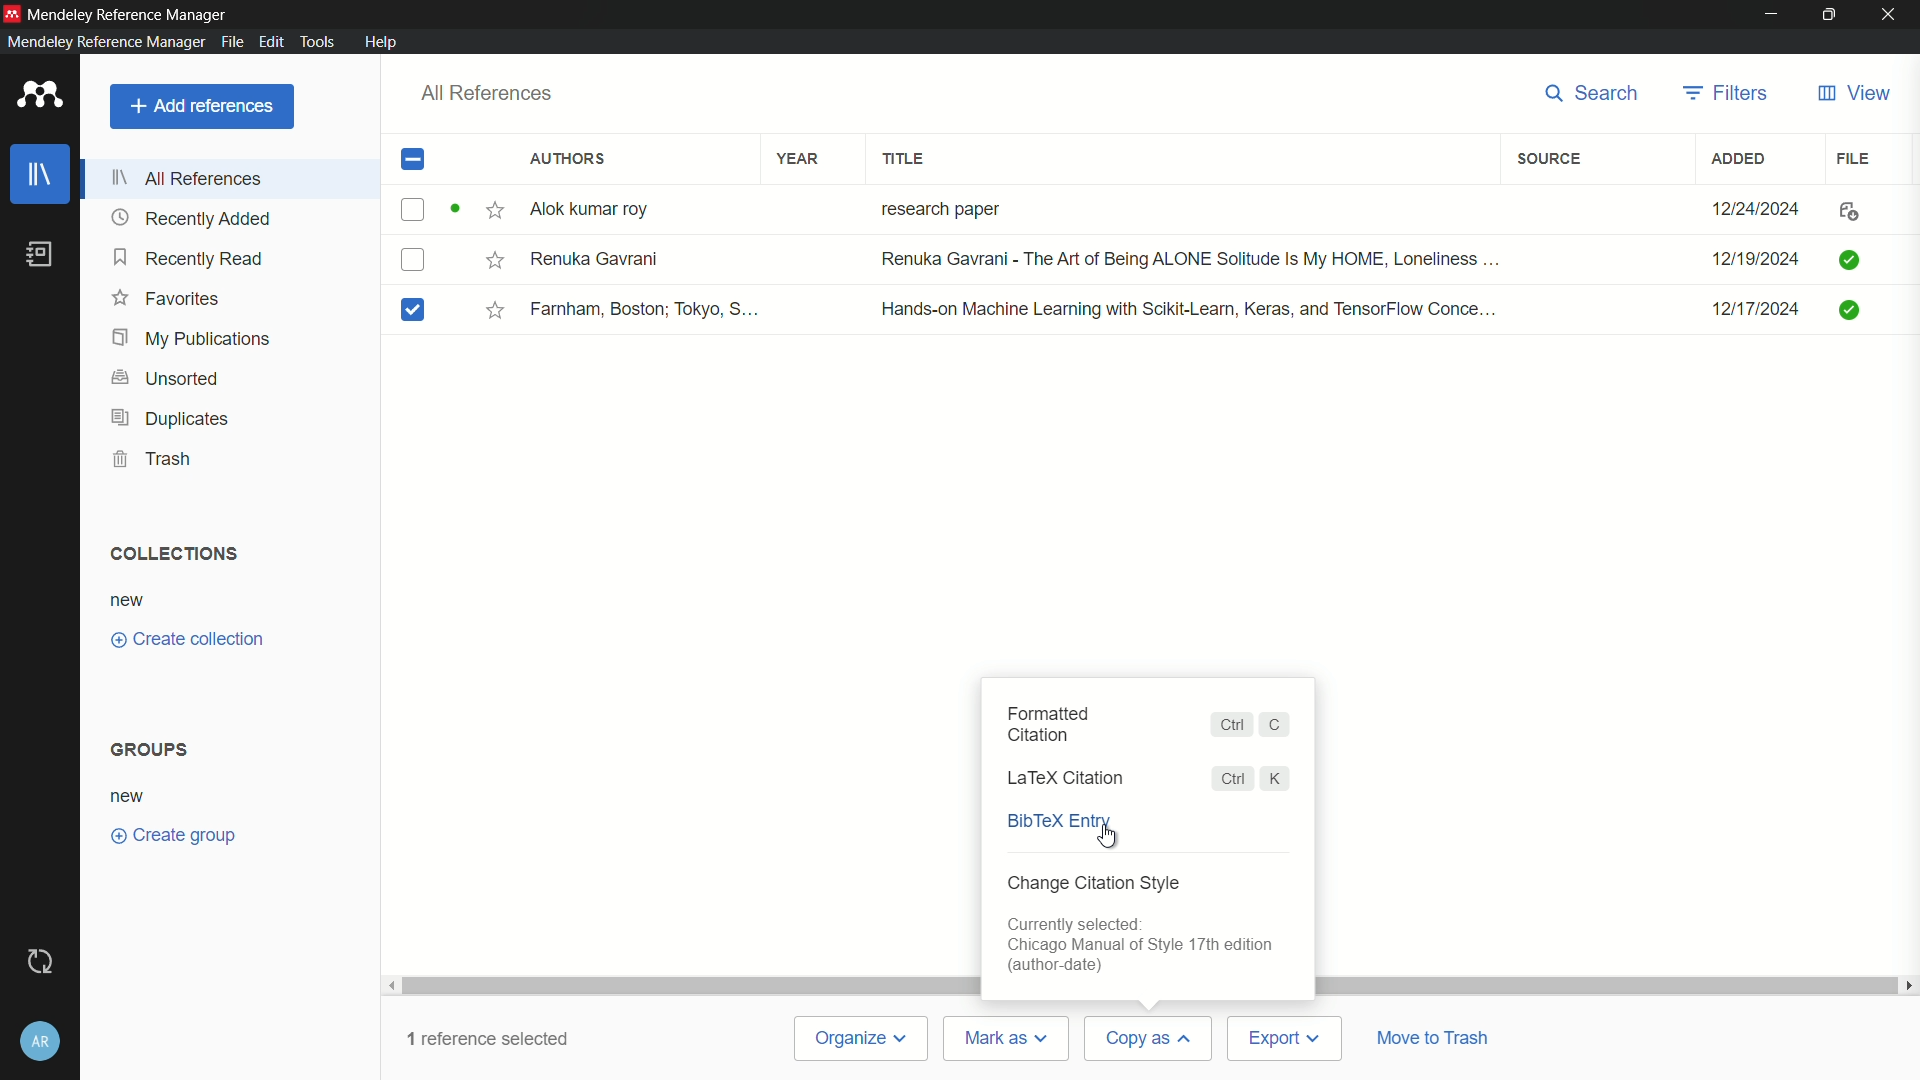 The image size is (1920, 1080). Describe the element at coordinates (490, 261) in the screenshot. I see `Mark it star` at that location.